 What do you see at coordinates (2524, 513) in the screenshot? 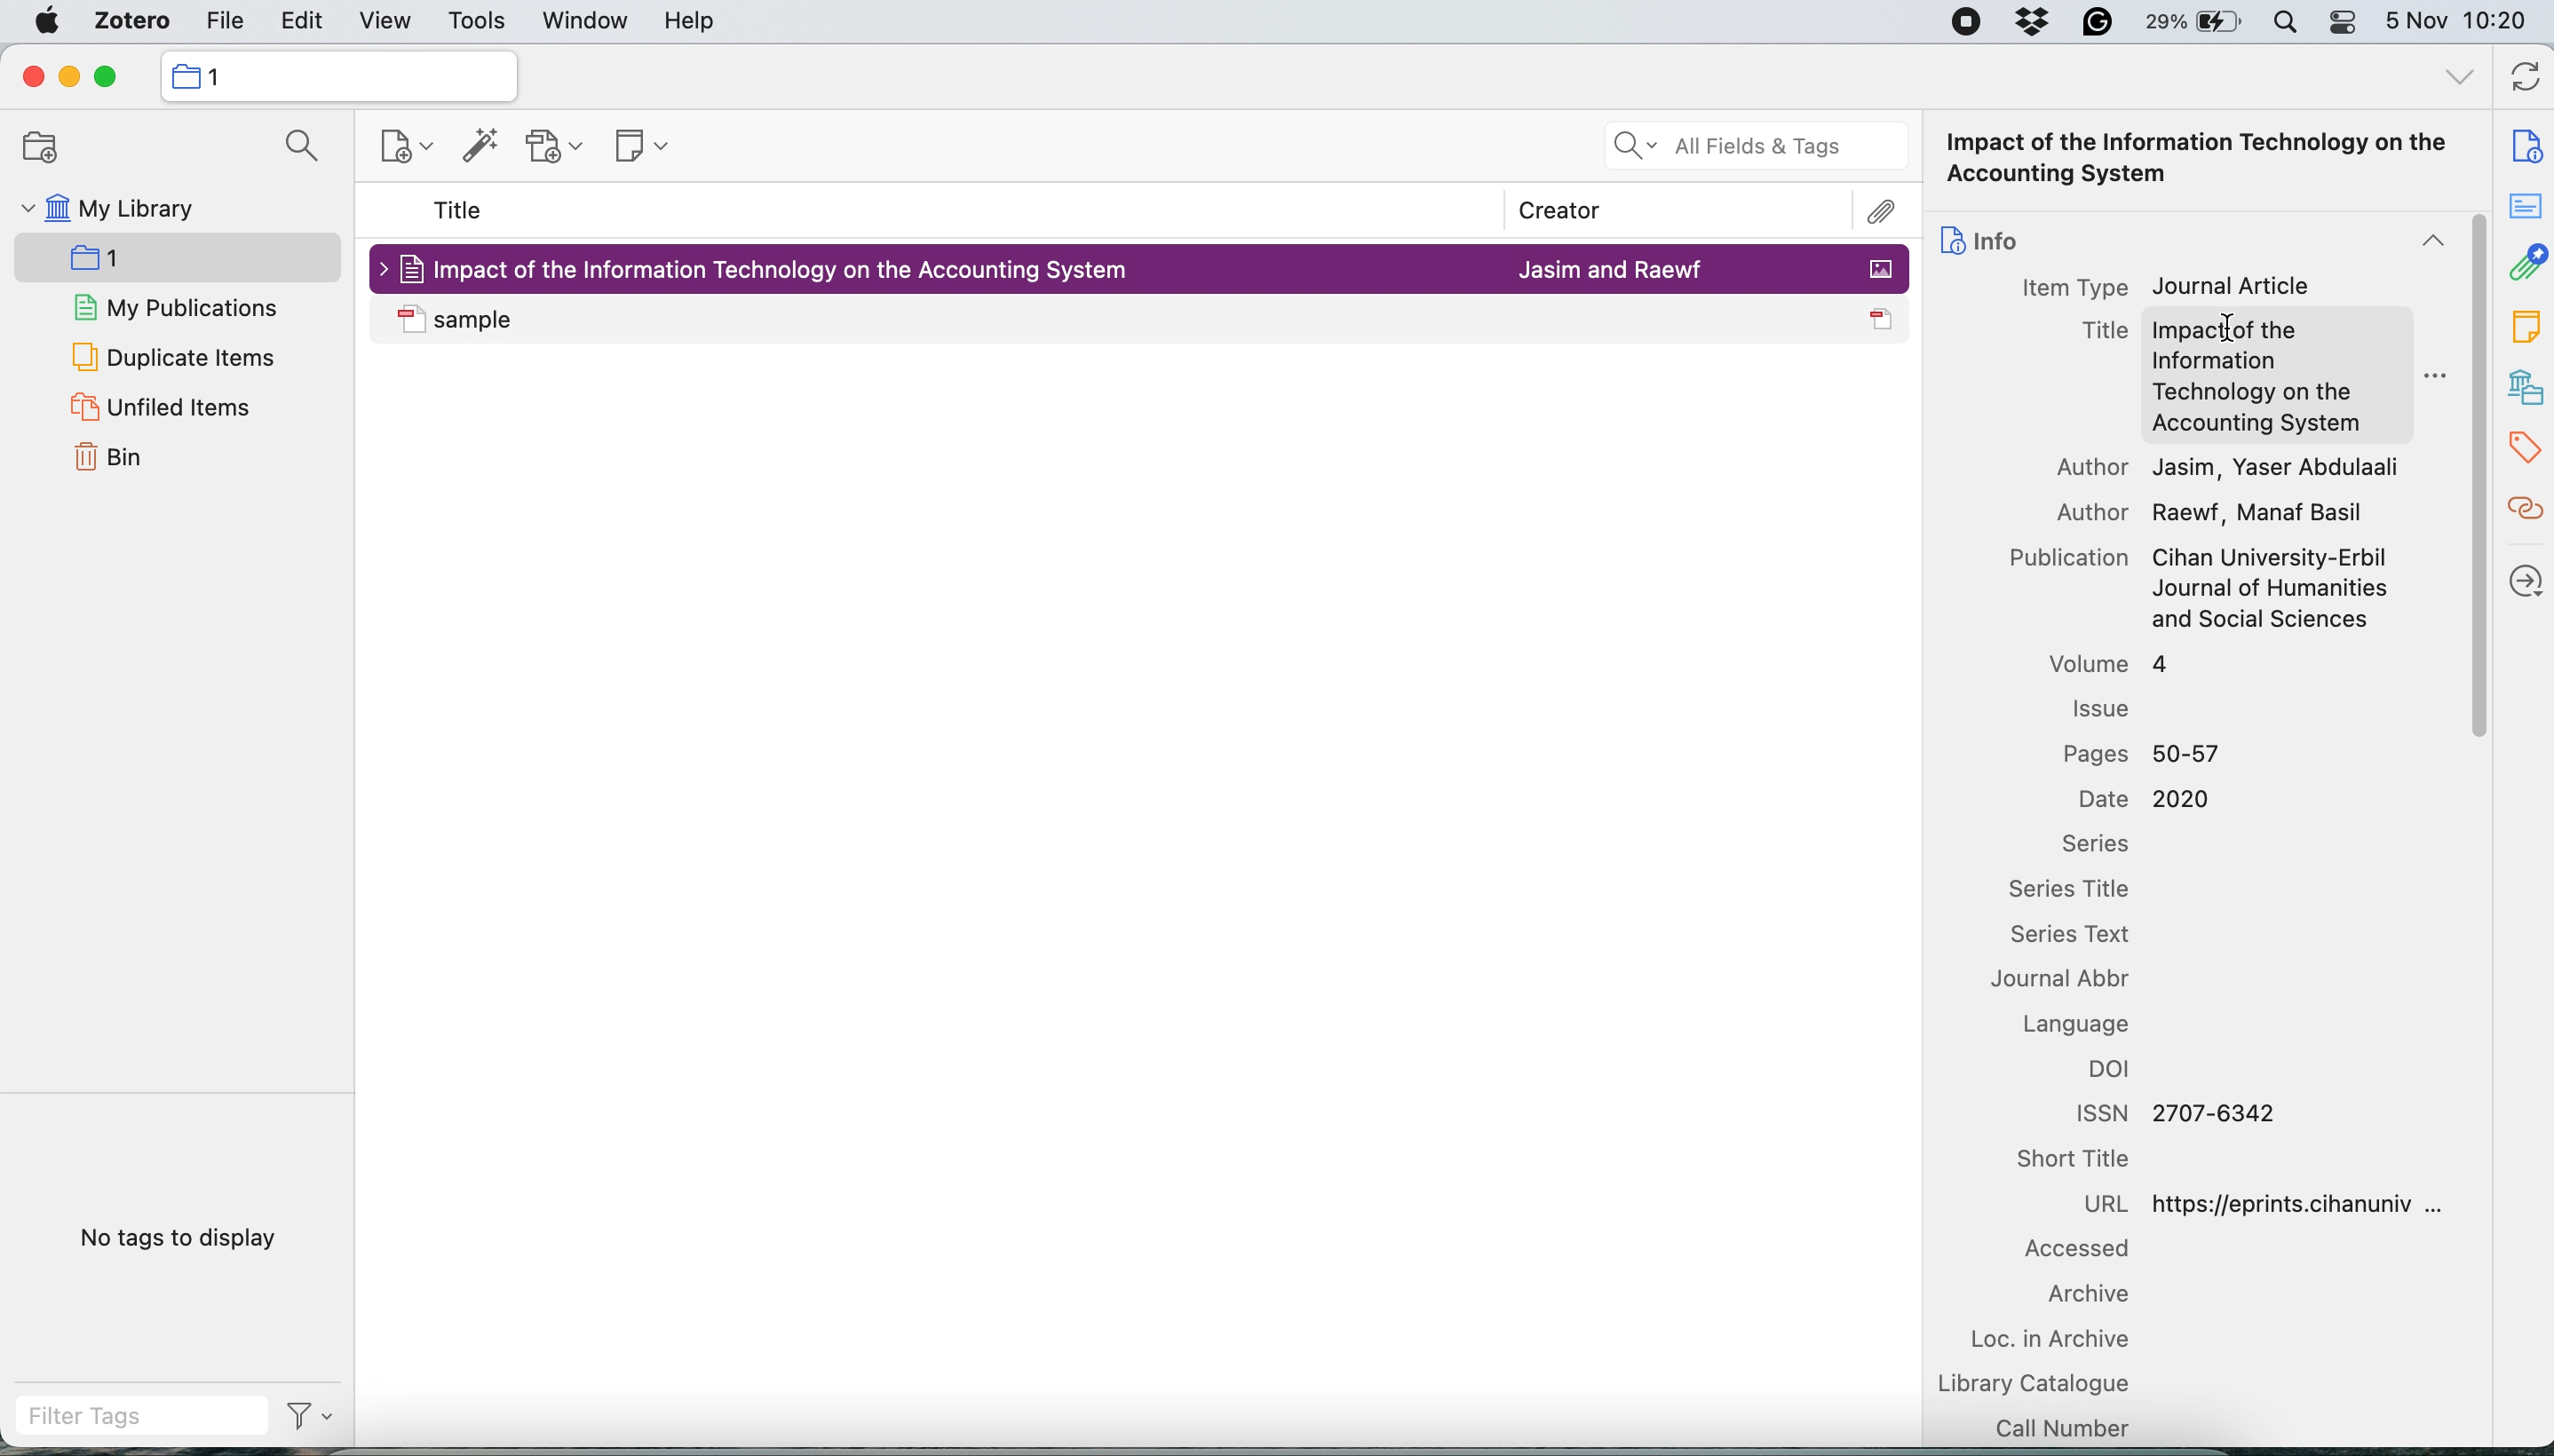
I see `related` at bounding box center [2524, 513].